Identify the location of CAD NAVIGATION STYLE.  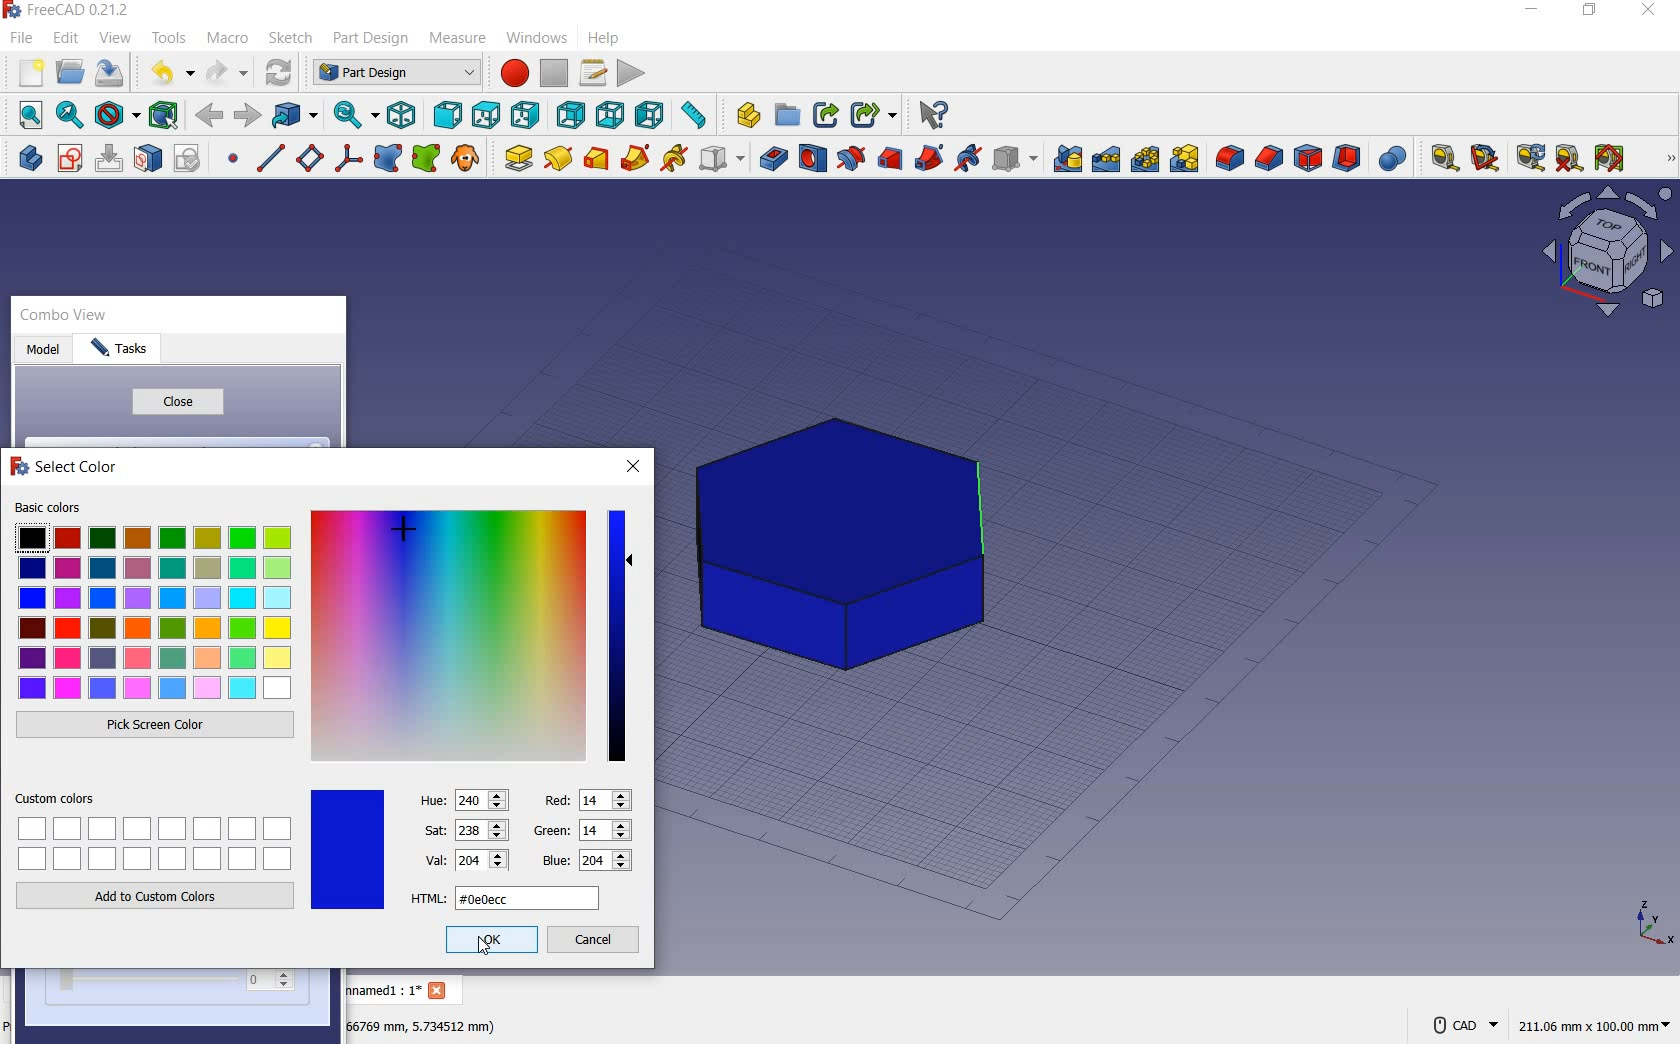
(1460, 1025).